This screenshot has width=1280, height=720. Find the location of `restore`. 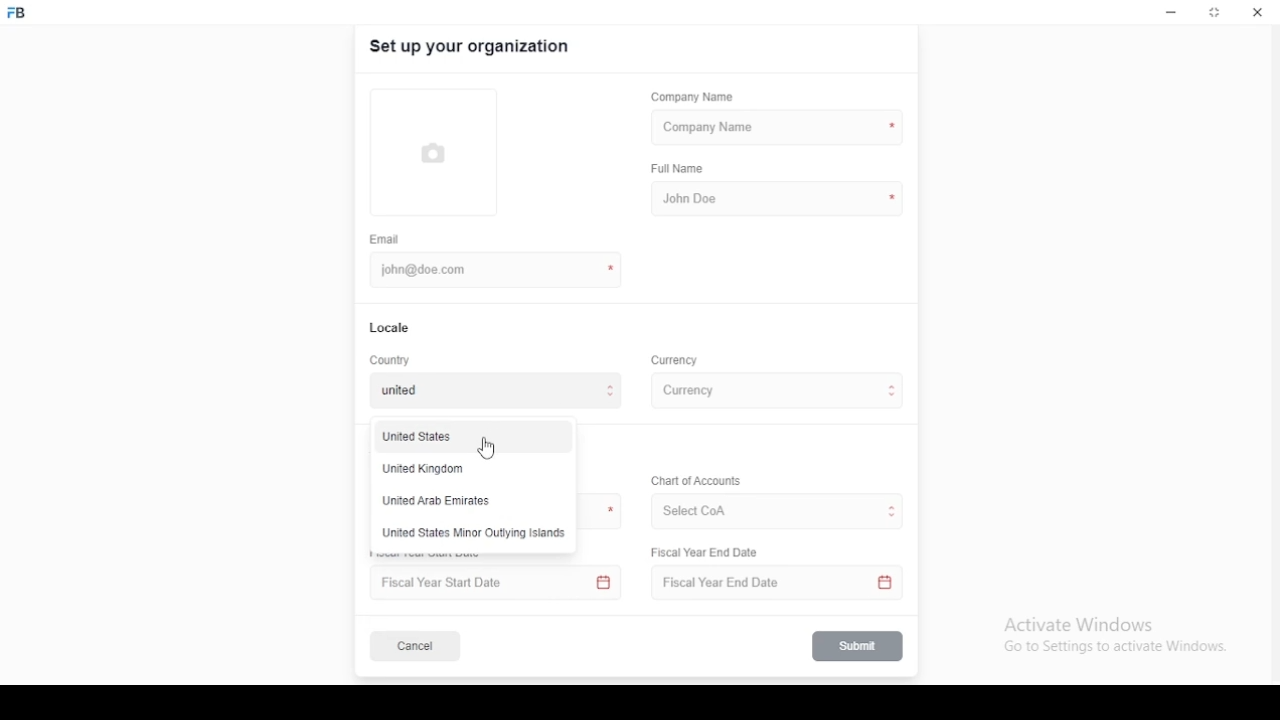

restore is located at coordinates (1216, 14).